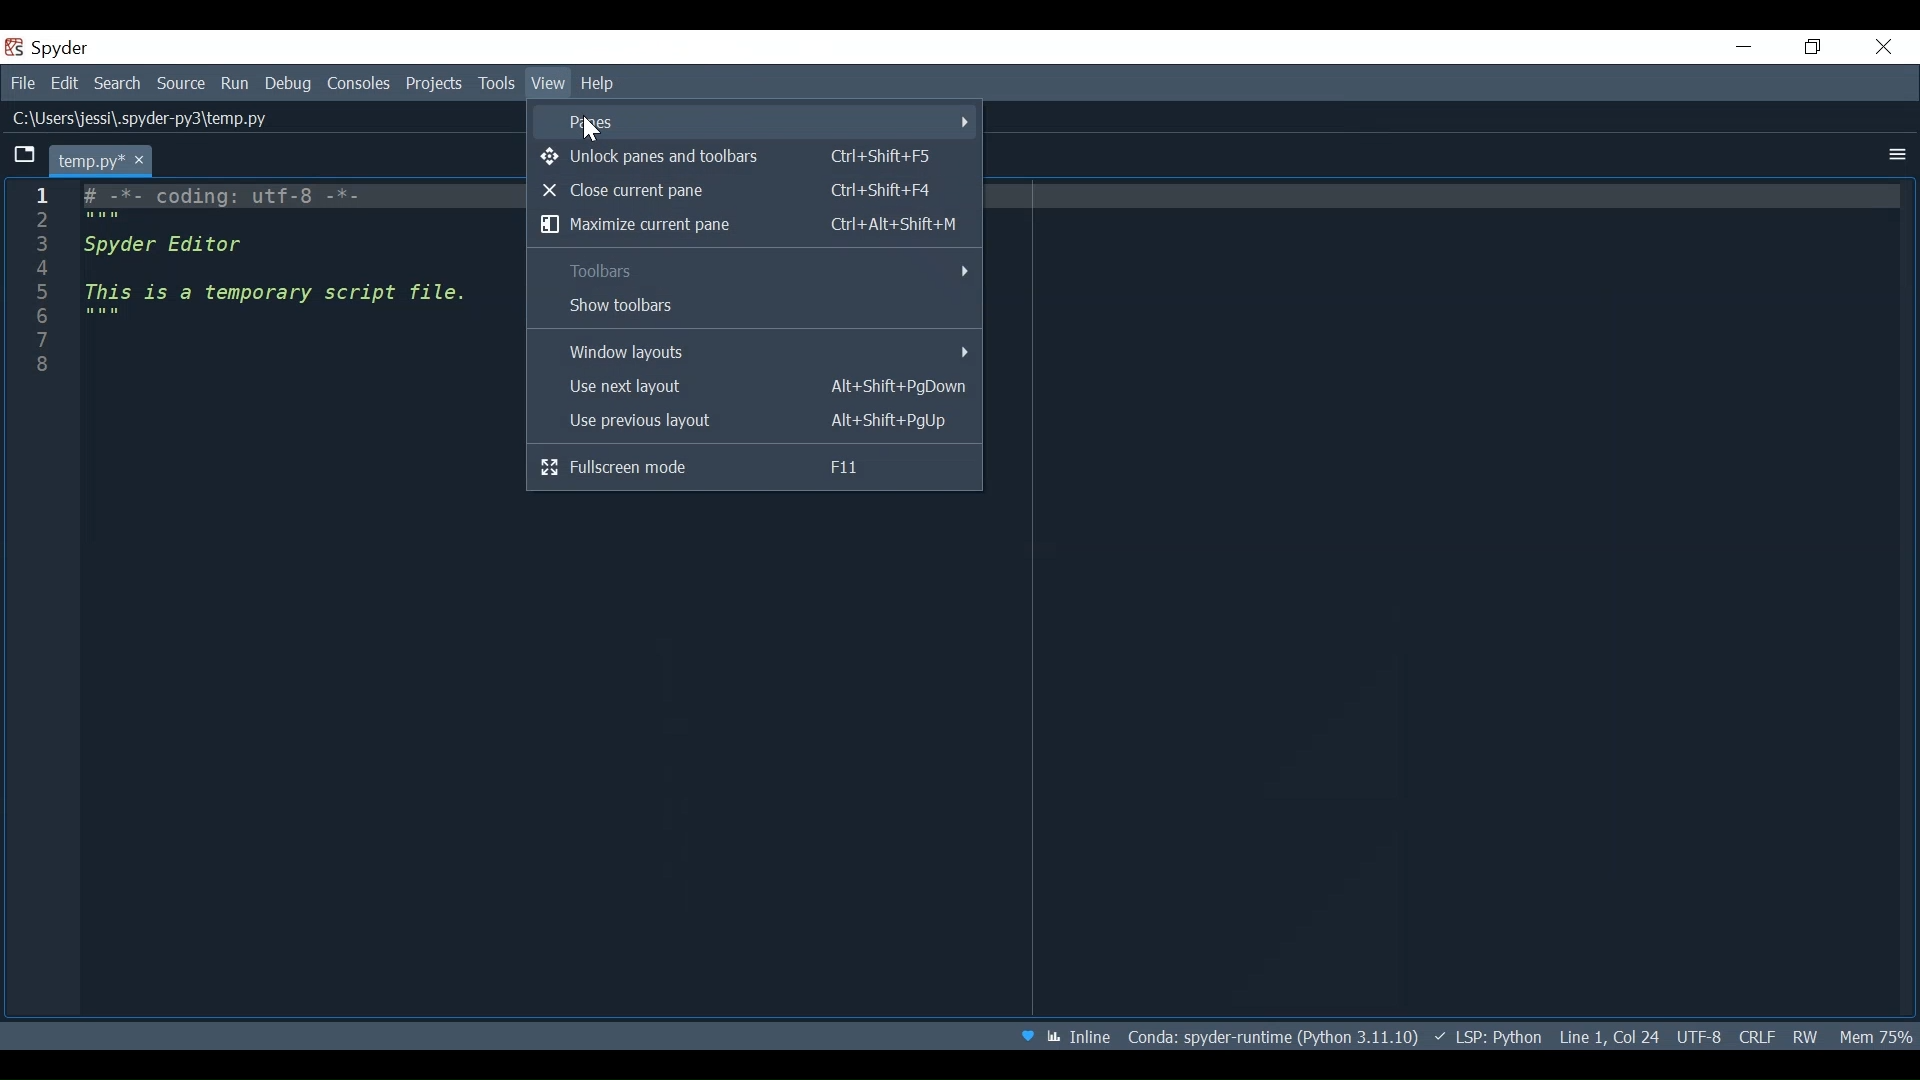  I want to click on Tools, so click(497, 85).